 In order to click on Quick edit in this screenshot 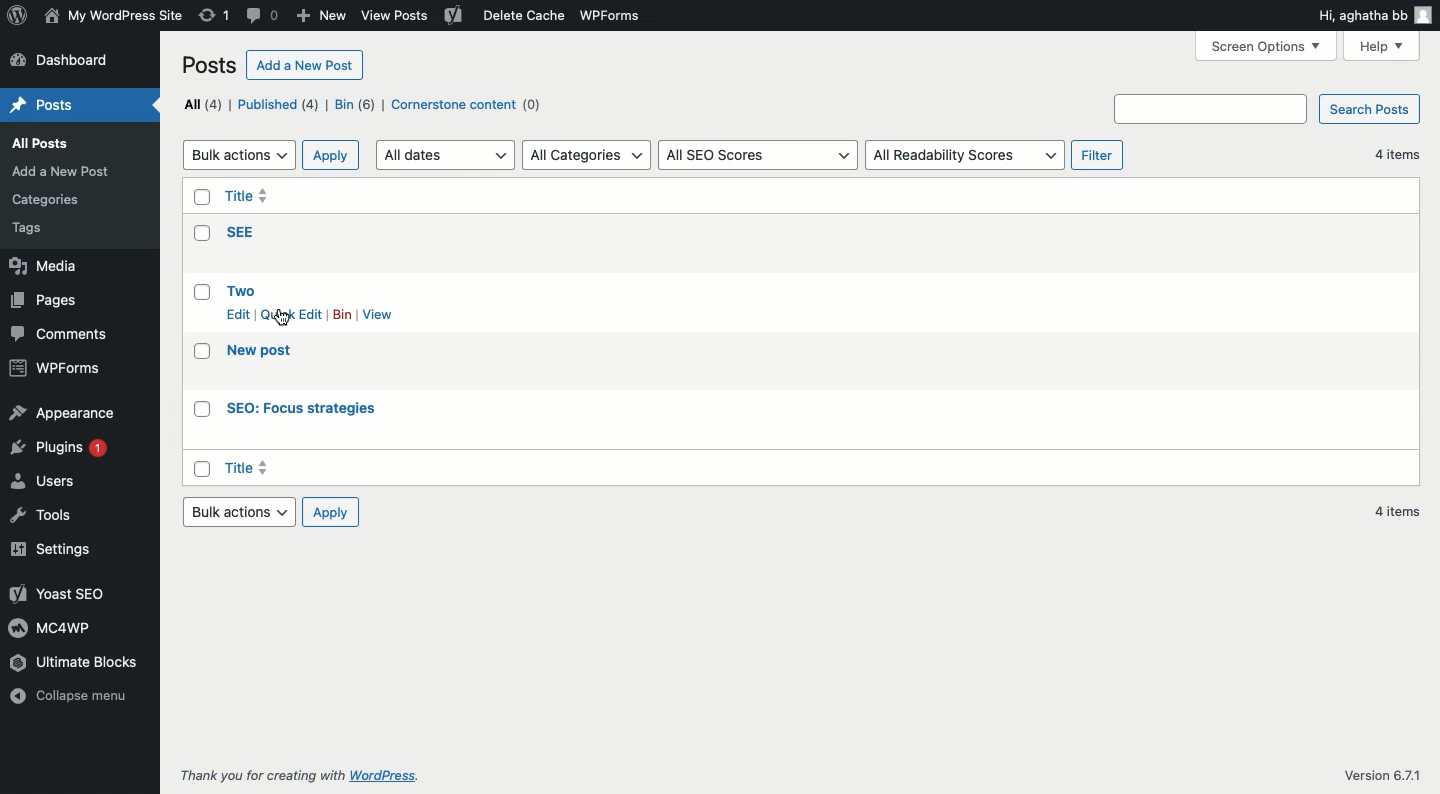, I will do `click(292, 314)`.